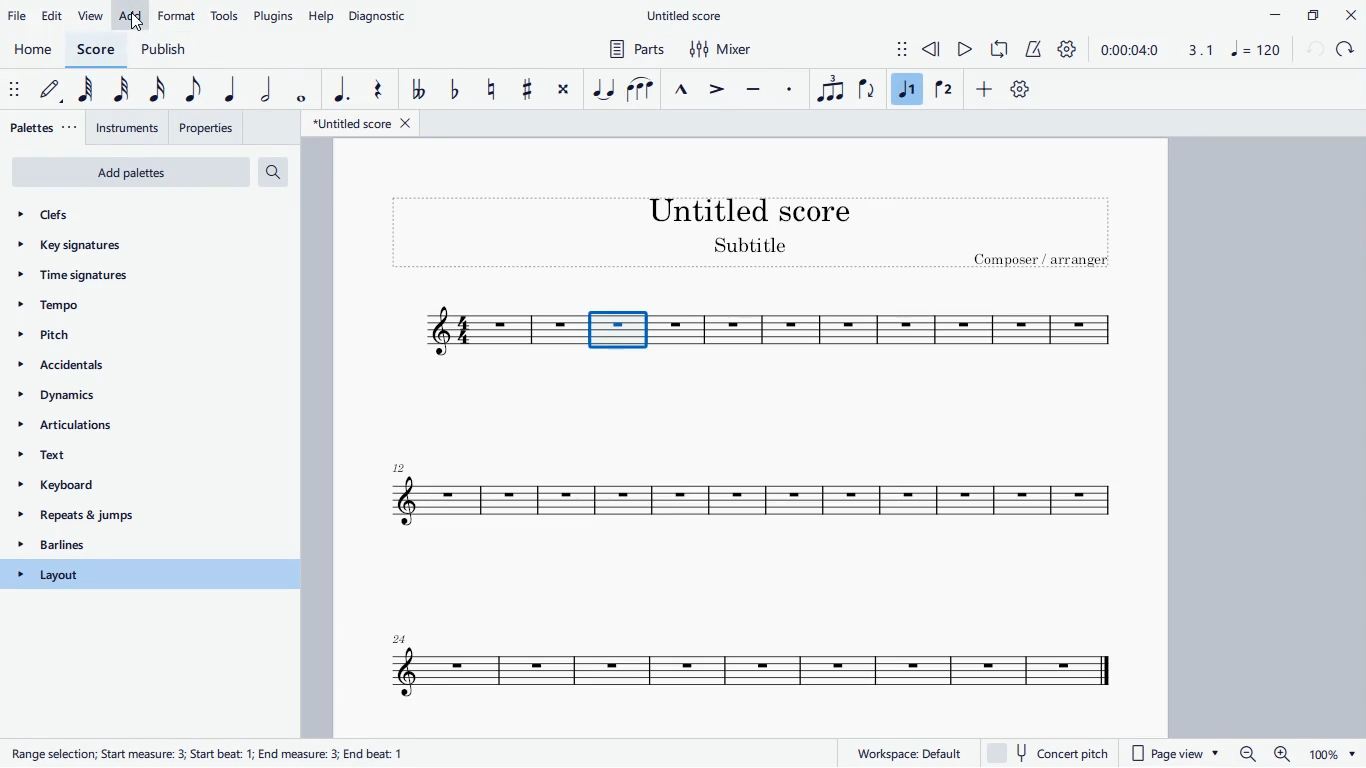 Image resolution: width=1366 pixels, height=768 pixels. Describe the element at coordinates (1312, 14) in the screenshot. I see `maximize` at that location.